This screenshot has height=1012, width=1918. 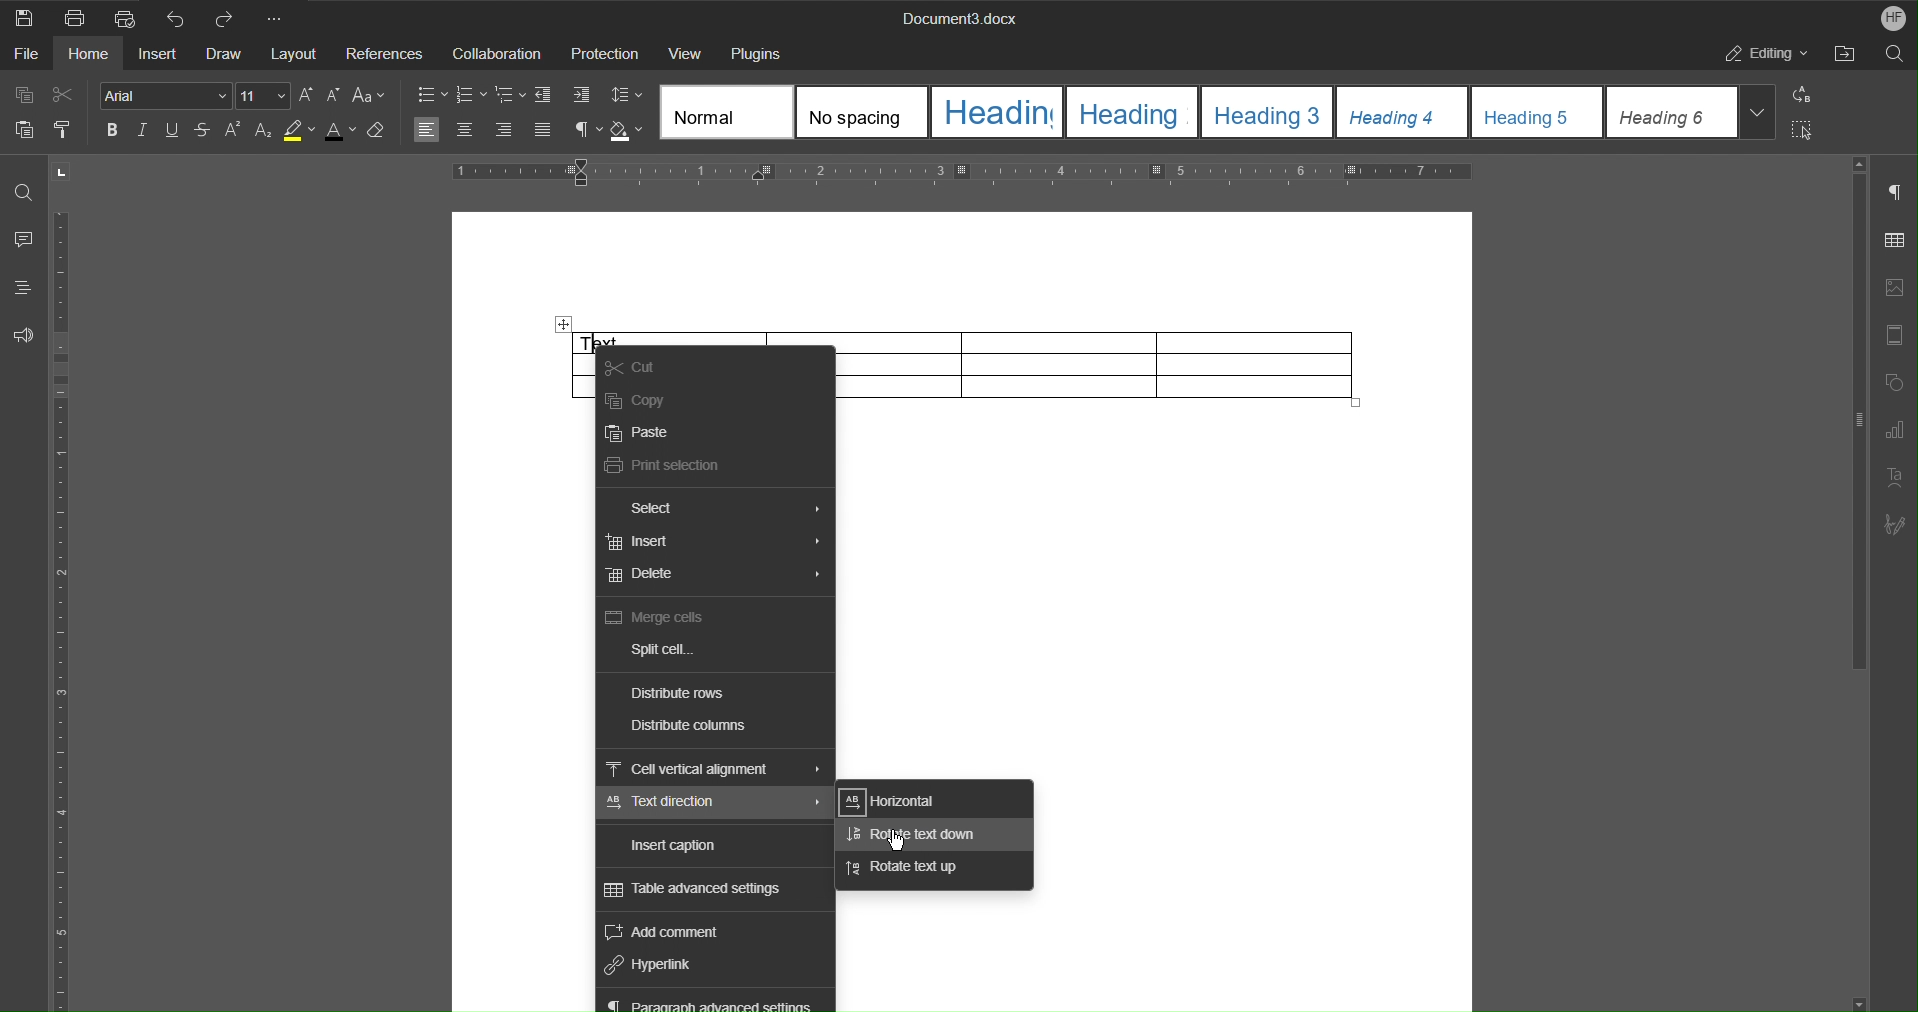 I want to click on Numbering, so click(x=470, y=96).